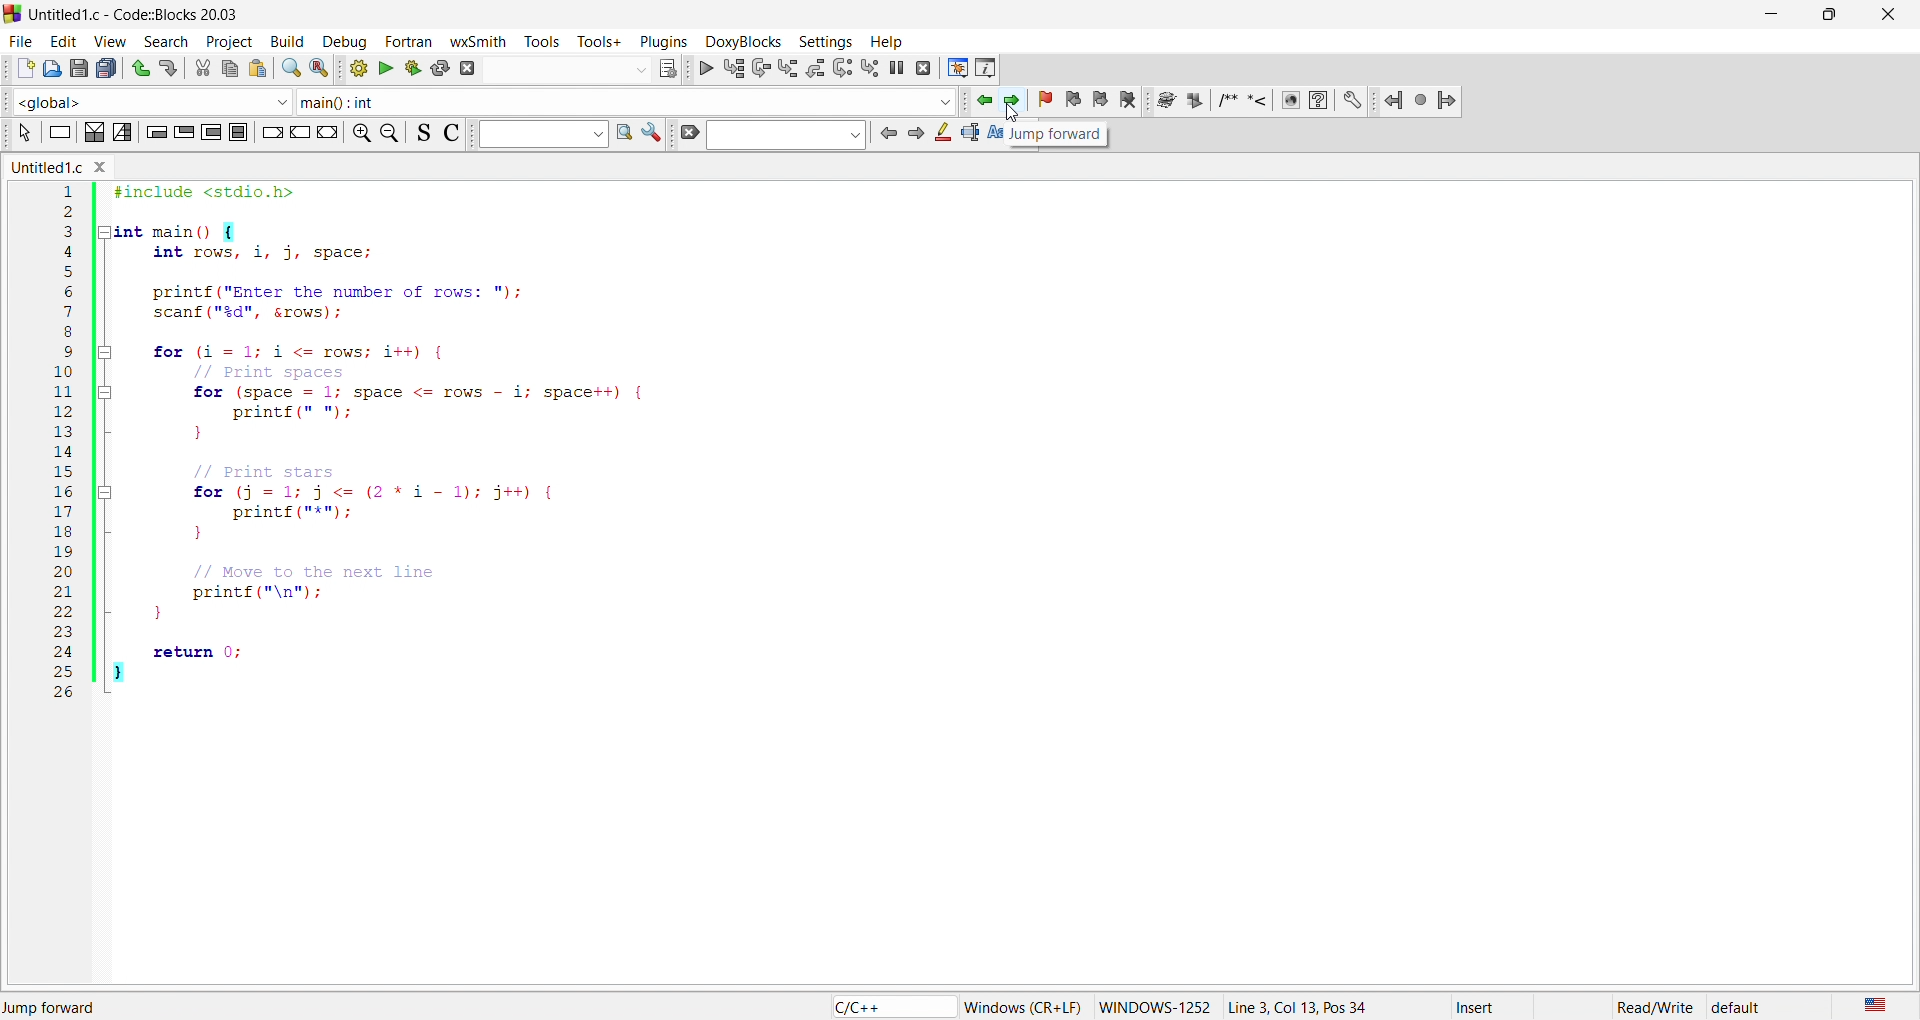 The height and width of the screenshot is (1020, 1920). I want to click on project, so click(224, 38).